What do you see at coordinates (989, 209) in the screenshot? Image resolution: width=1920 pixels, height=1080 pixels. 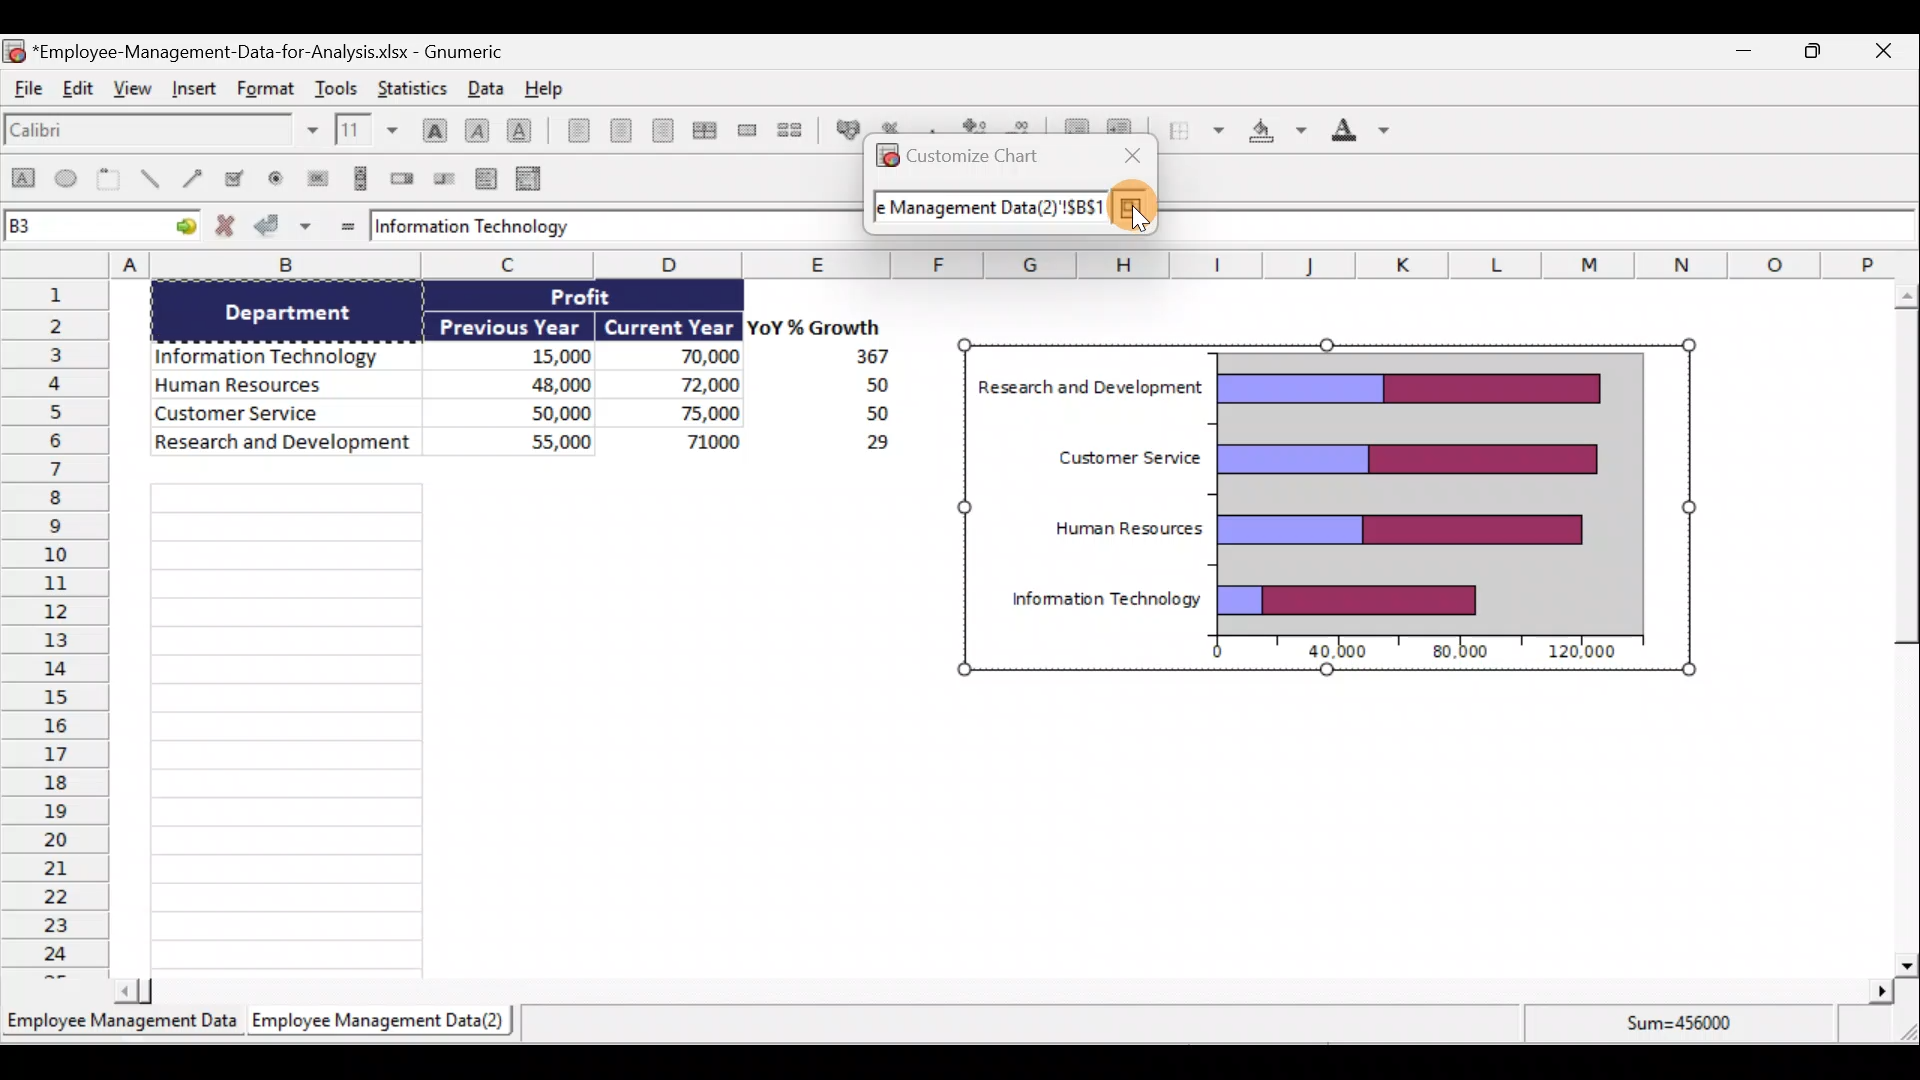 I see `cell reference input` at bounding box center [989, 209].